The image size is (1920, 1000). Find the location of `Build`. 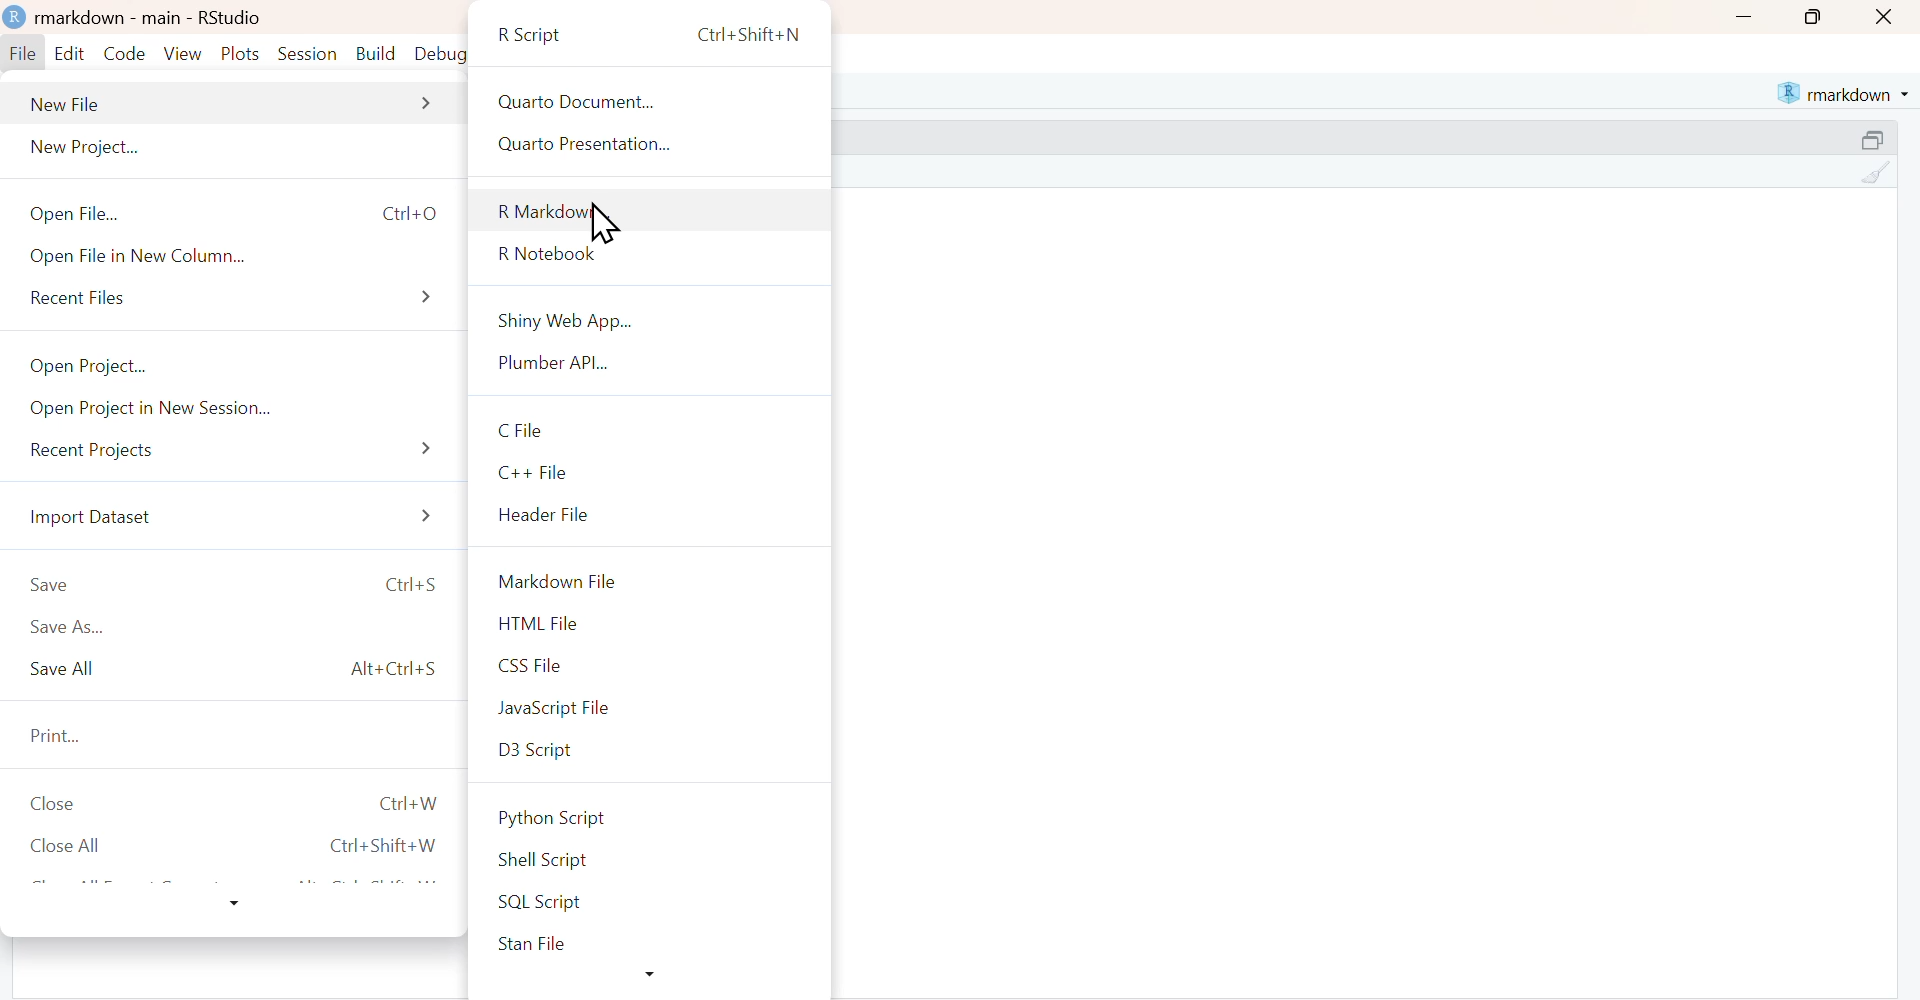

Build is located at coordinates (375, 54).